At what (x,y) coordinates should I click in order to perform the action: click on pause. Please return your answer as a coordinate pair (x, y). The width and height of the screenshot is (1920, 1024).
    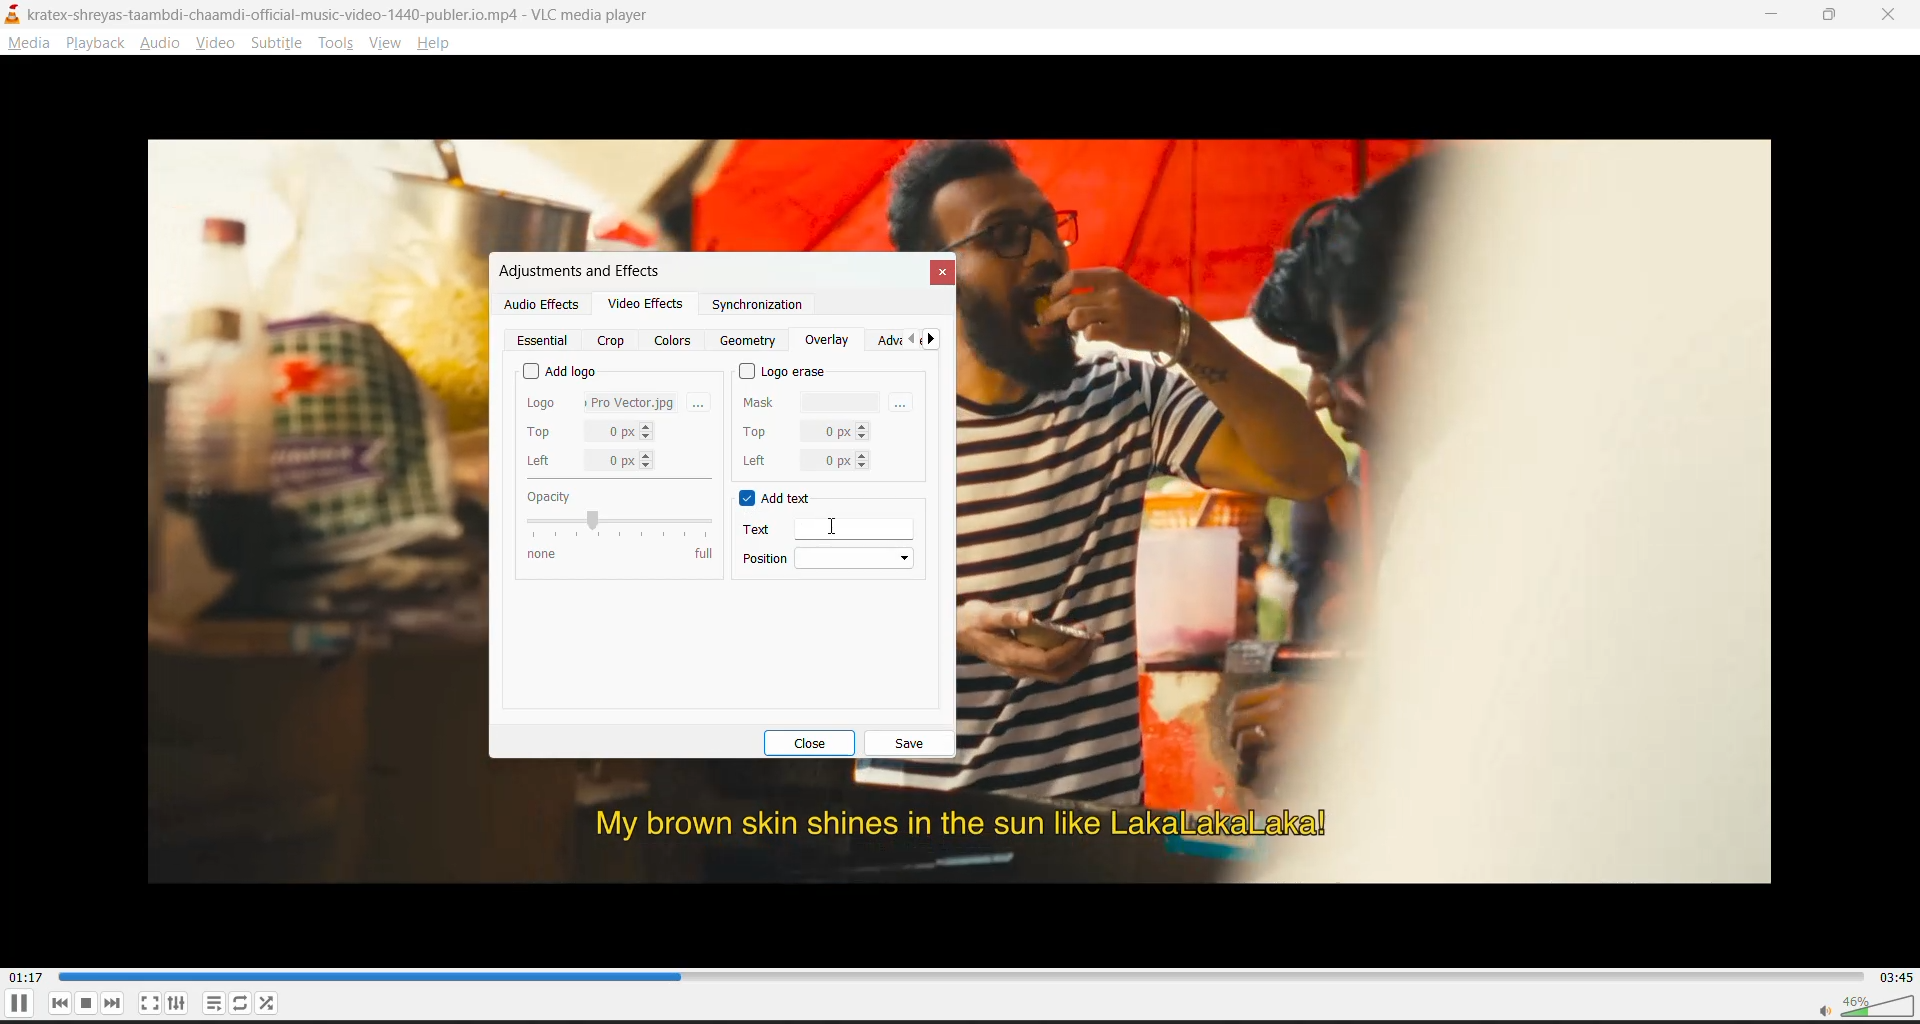
    Looking at the image, I should click on (18, 1008).